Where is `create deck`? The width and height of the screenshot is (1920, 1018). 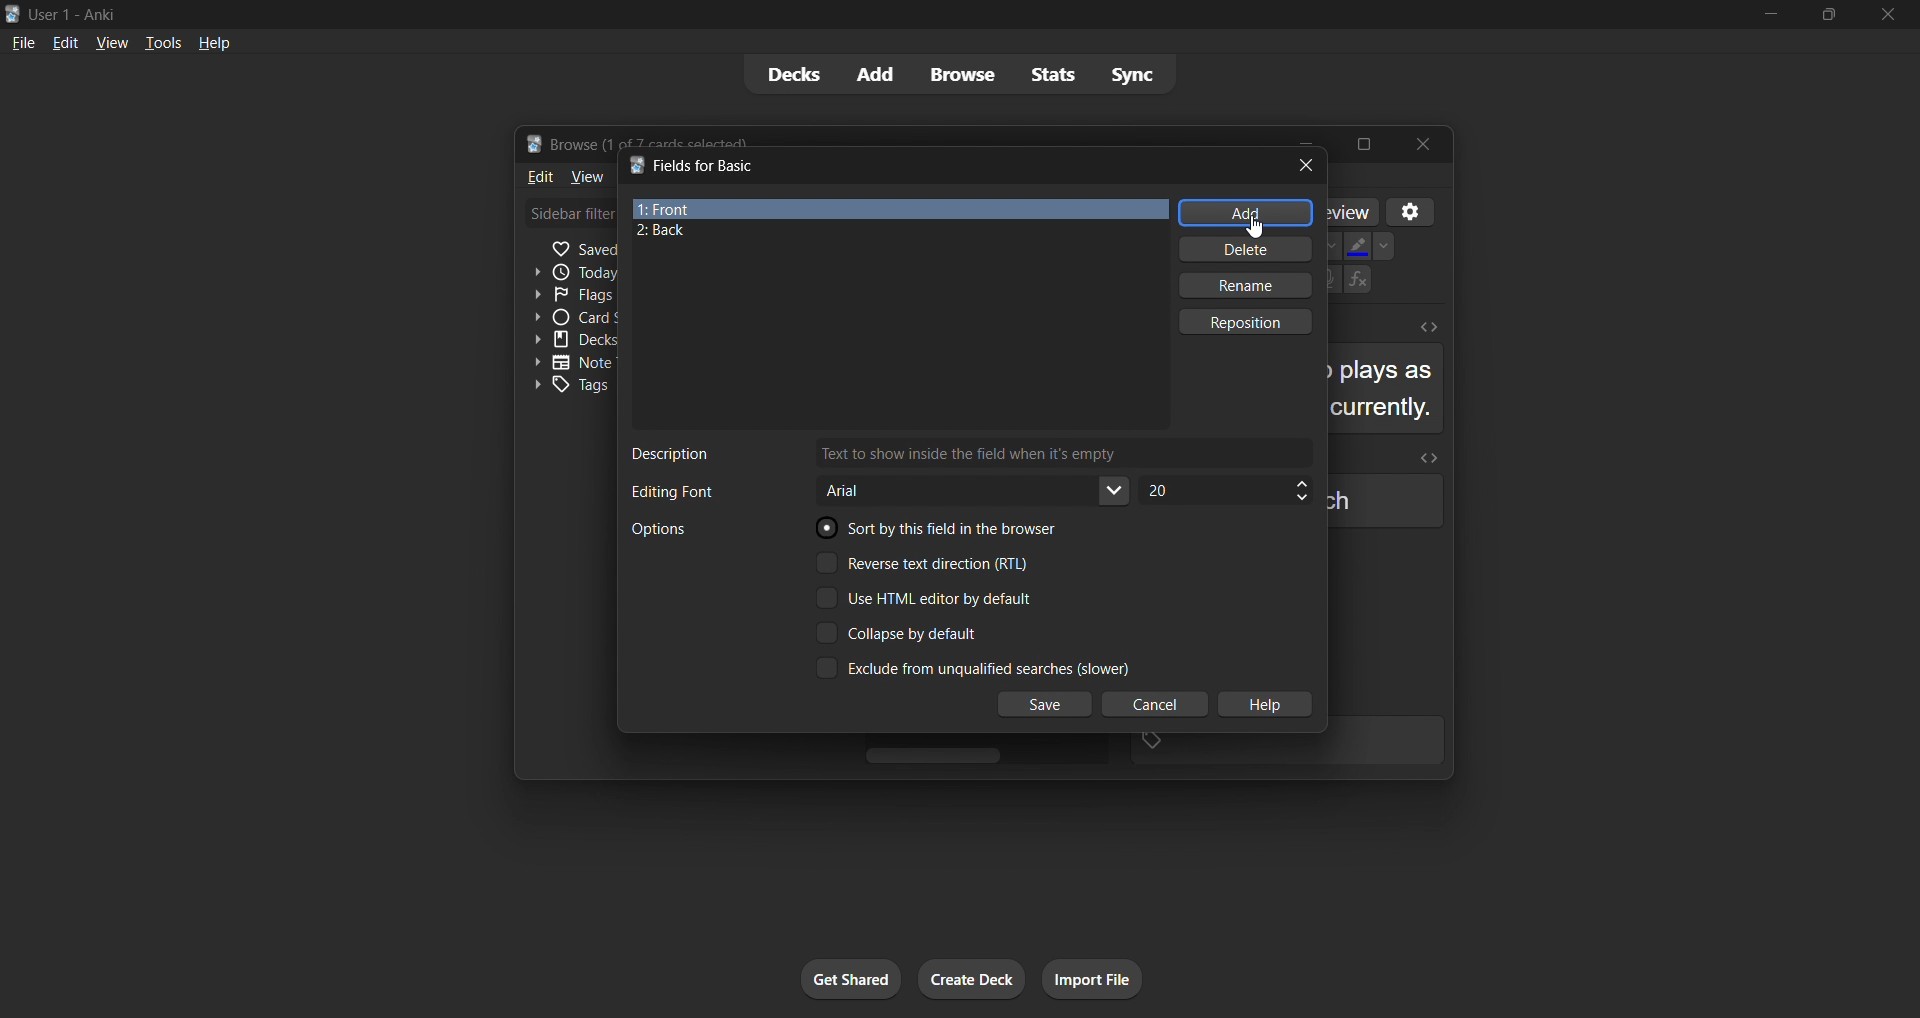
create deck is located at coordinates (979, 981).